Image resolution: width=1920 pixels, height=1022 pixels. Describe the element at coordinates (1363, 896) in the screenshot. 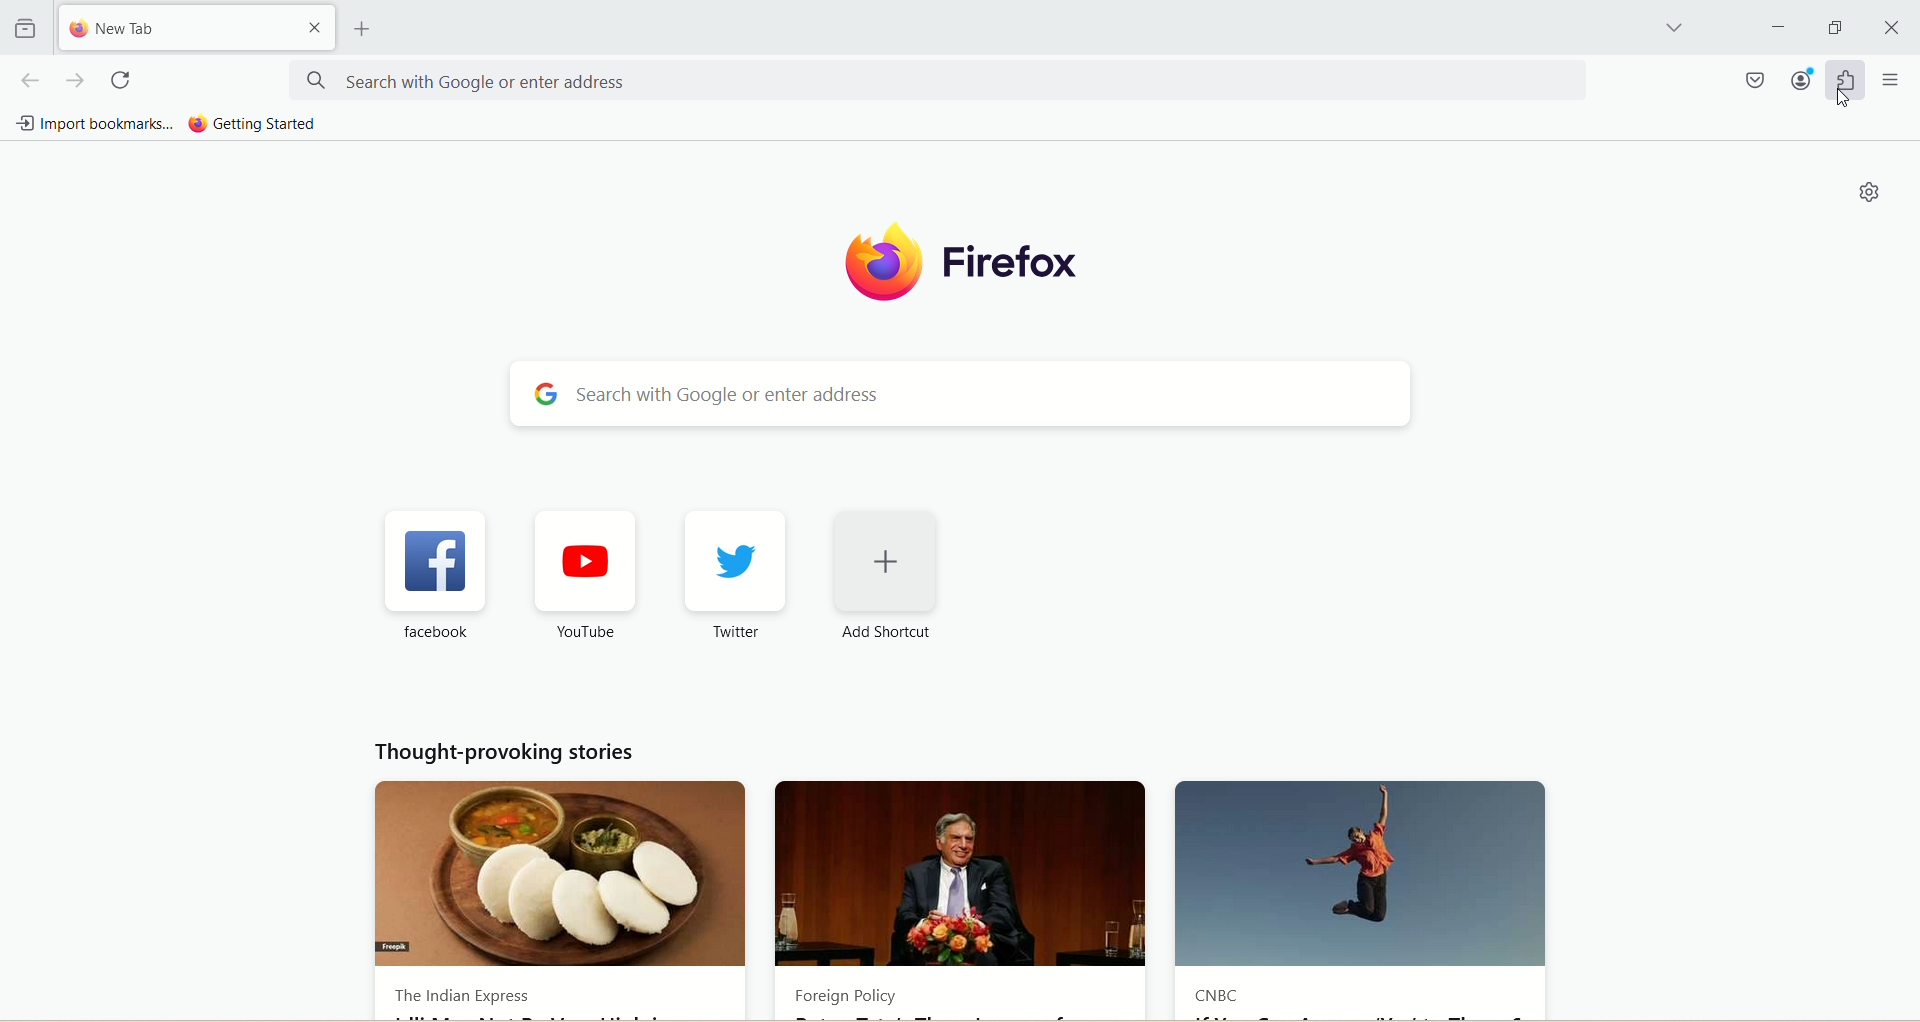

I see `CNBC` at that location.